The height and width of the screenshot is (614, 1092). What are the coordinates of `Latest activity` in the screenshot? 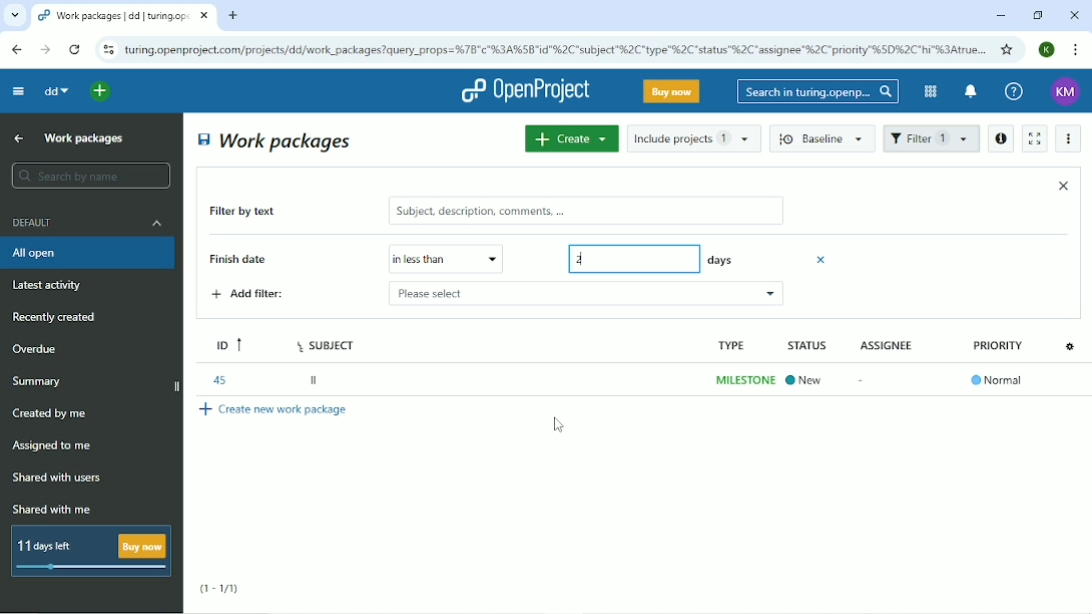 It's located at (53, 287).